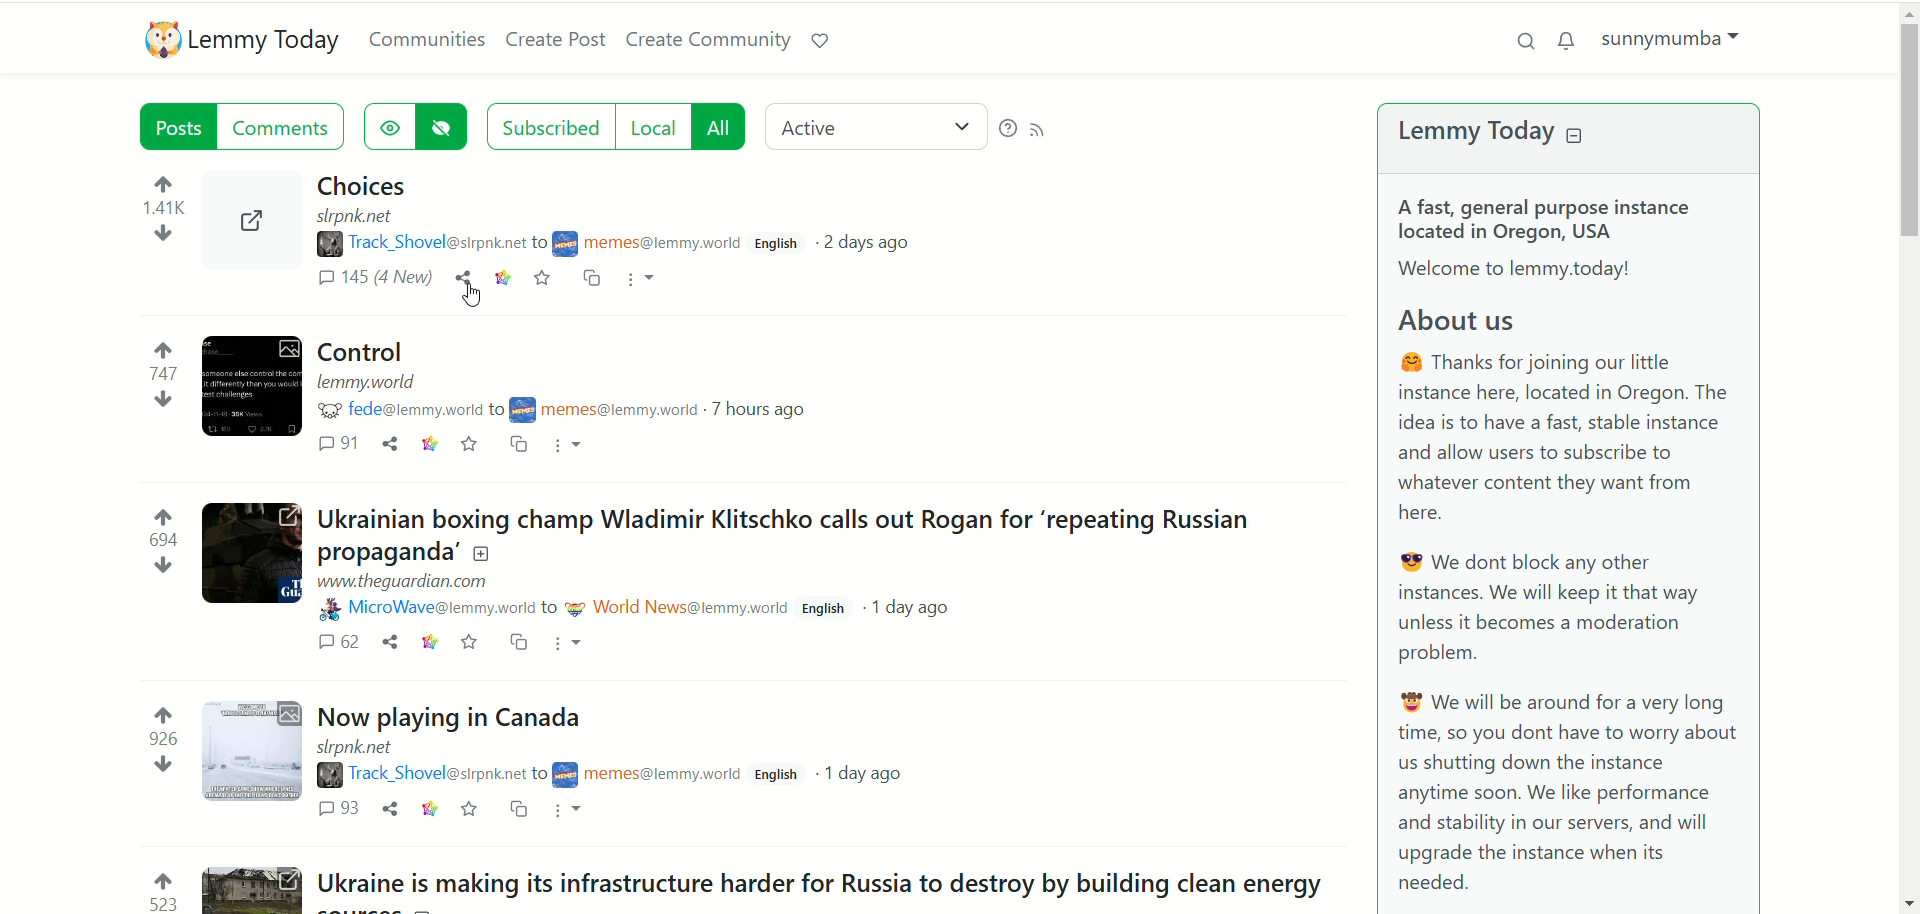 The height and width of the screenshot is (914, 1920). I want to click on Post on "Control", so click(369, 351).